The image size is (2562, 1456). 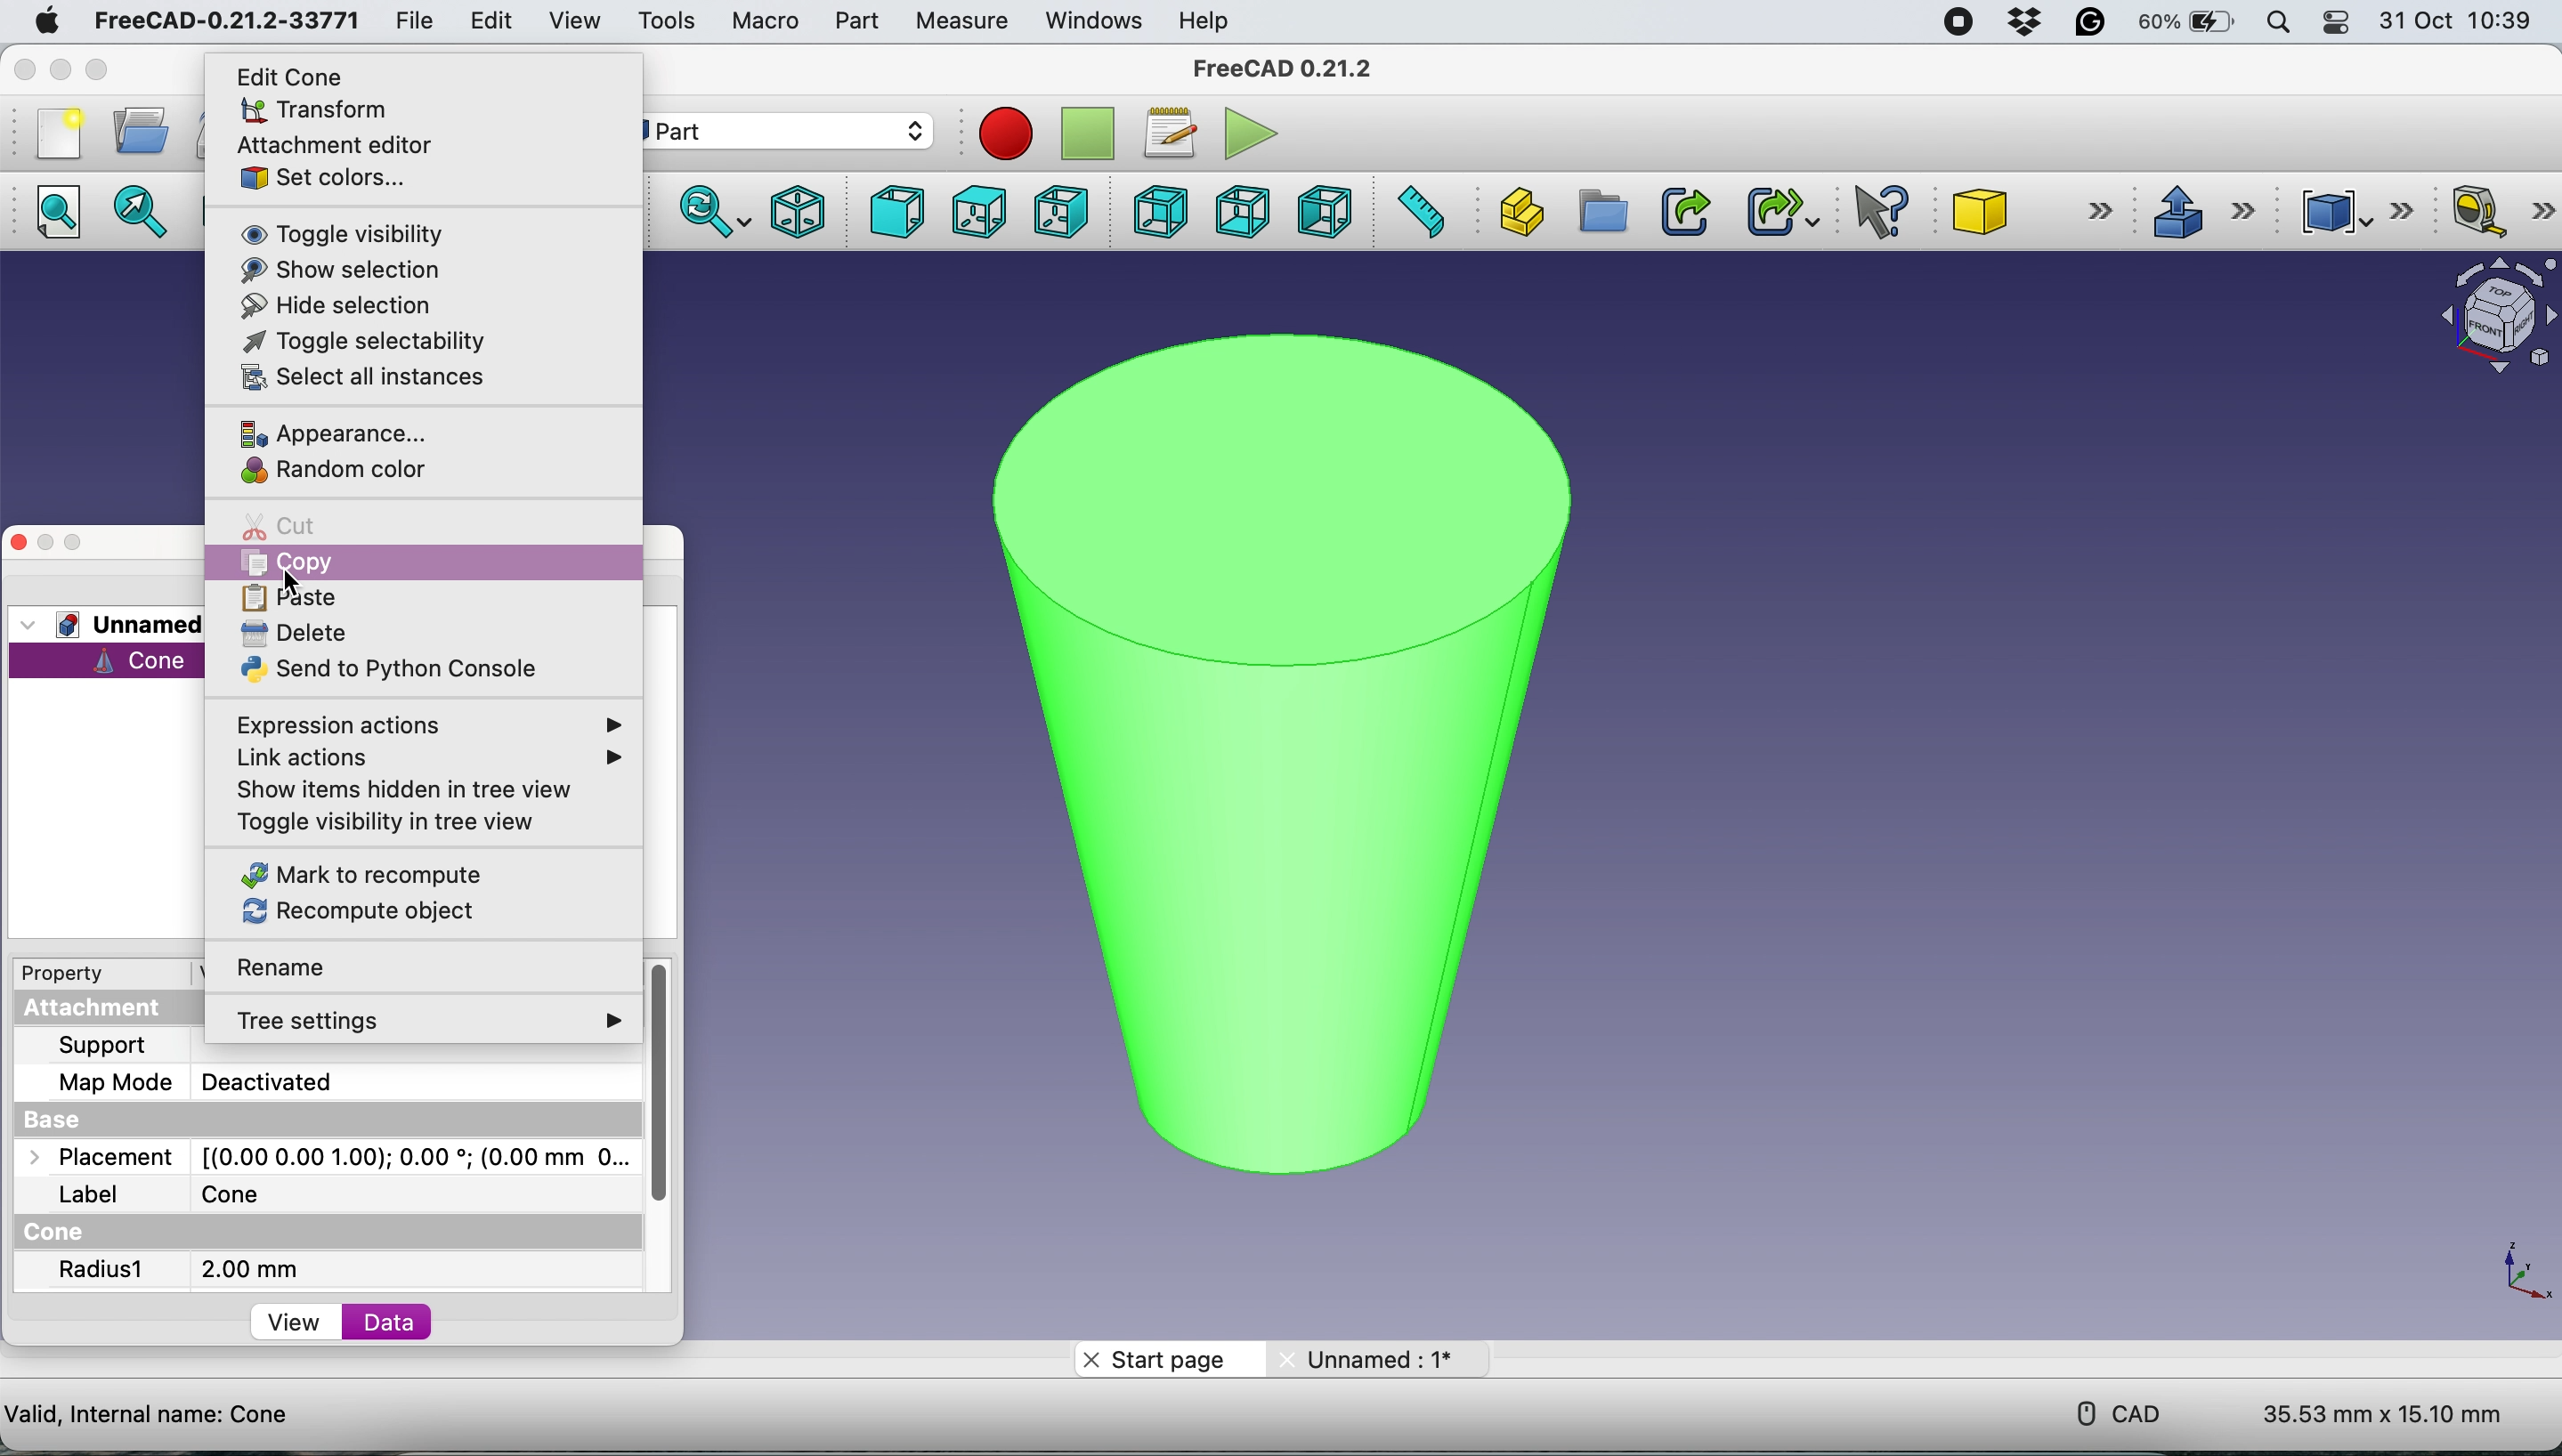 I want to click on link actions, so click(x=416, y=759).